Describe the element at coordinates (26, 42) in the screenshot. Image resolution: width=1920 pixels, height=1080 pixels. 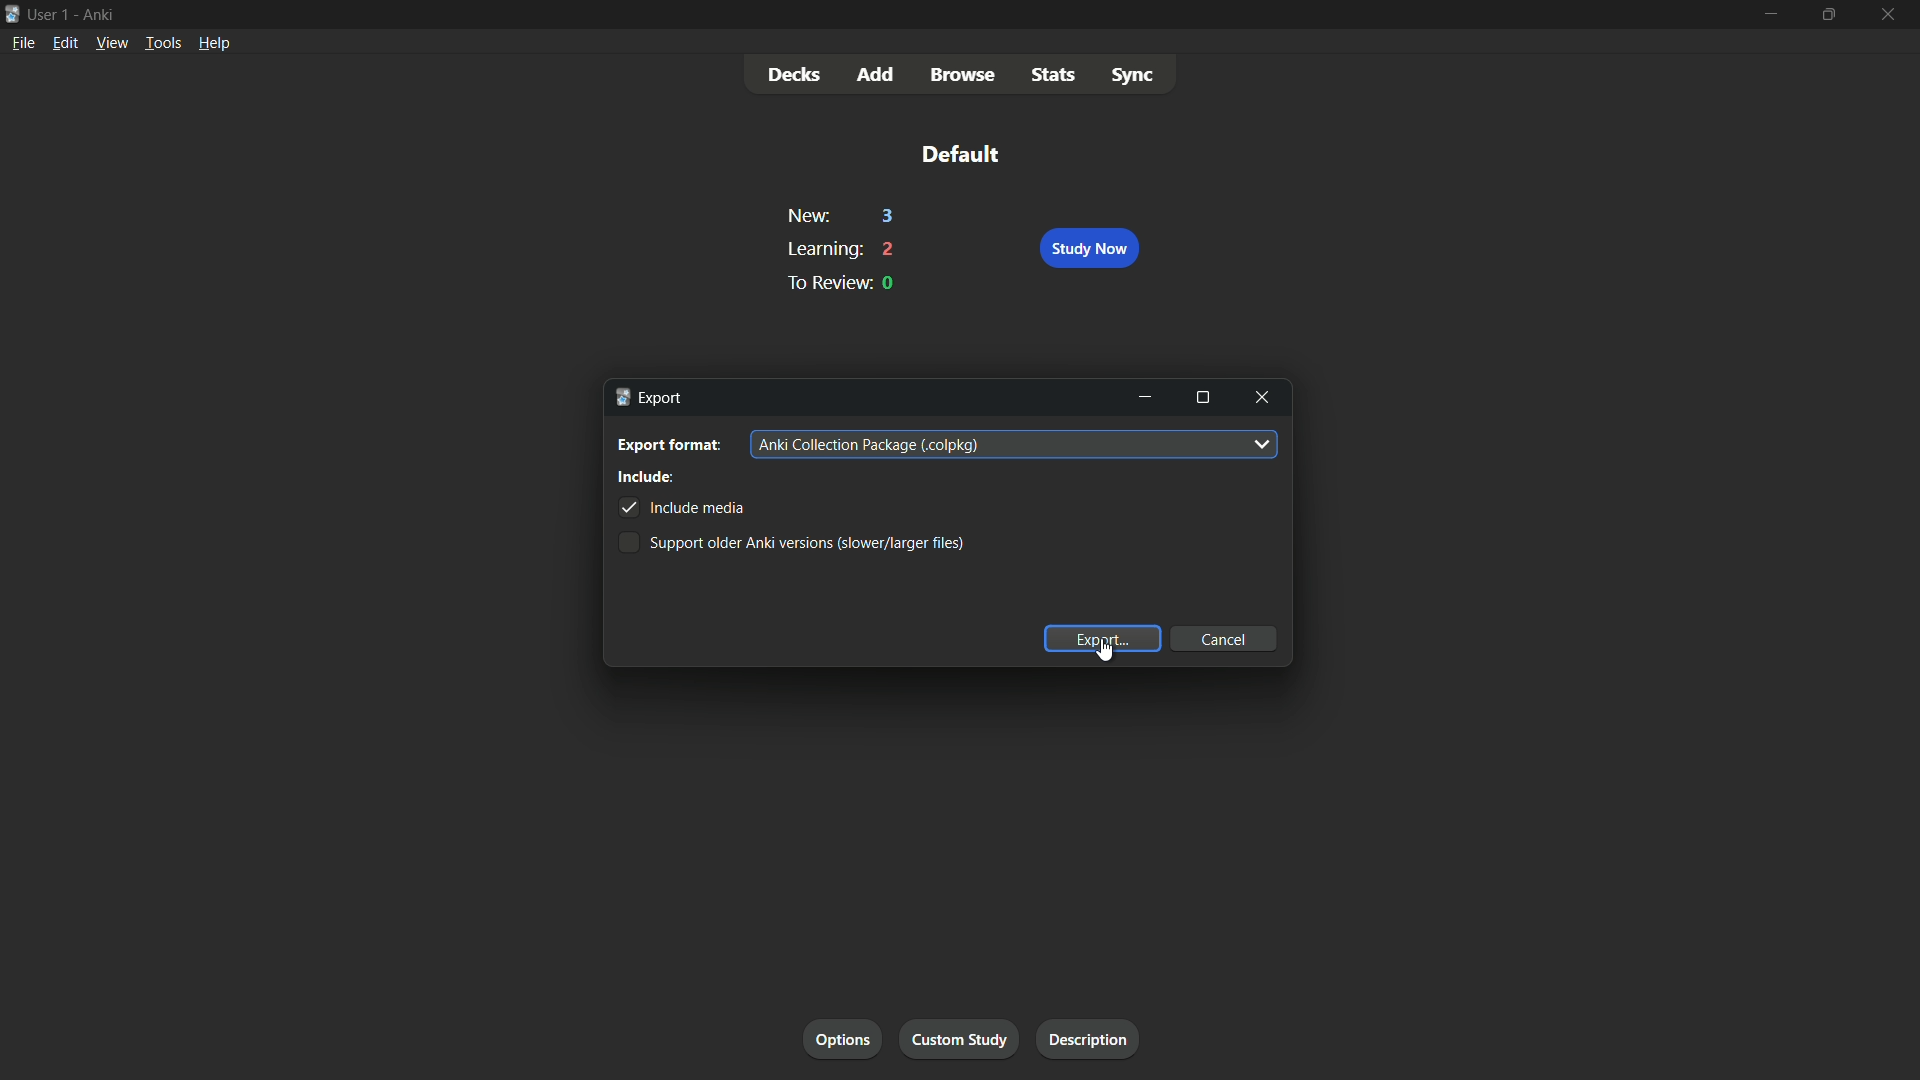
I see `file menu` at that location.